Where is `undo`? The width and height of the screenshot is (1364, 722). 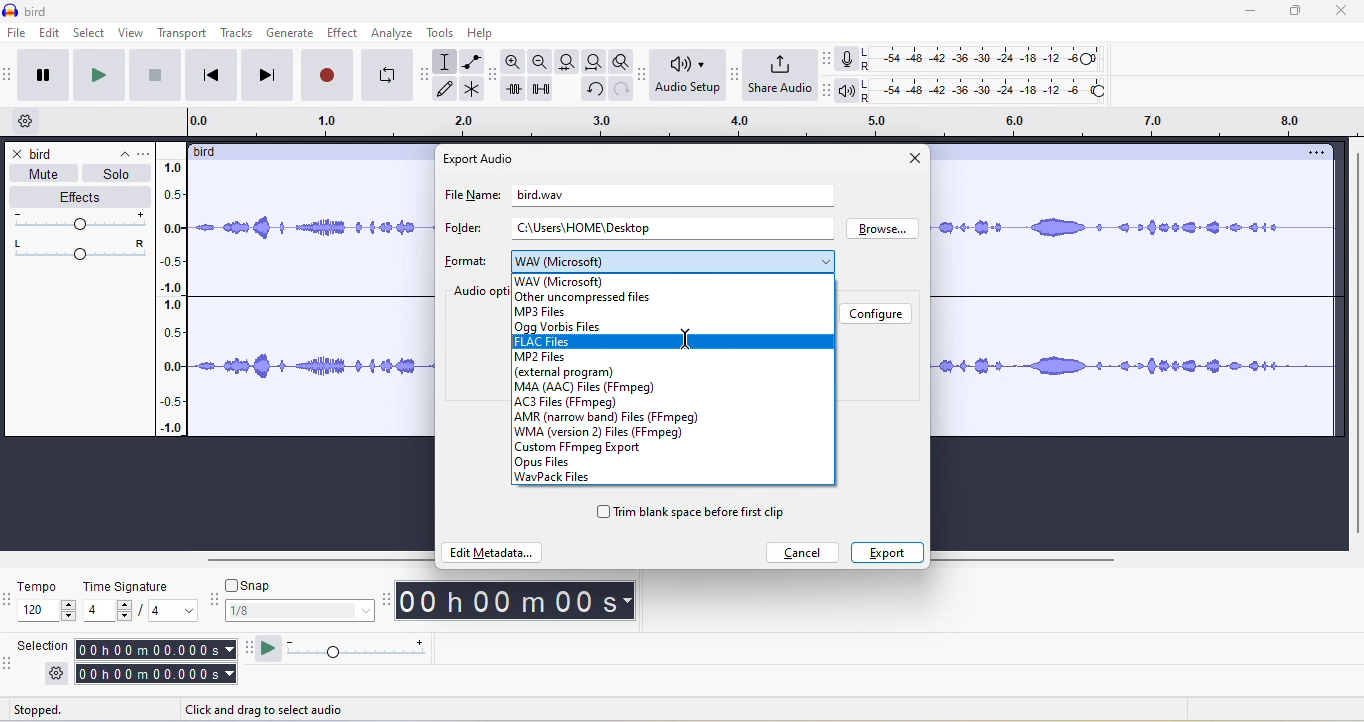 undo is located at coordinates (592, 93).